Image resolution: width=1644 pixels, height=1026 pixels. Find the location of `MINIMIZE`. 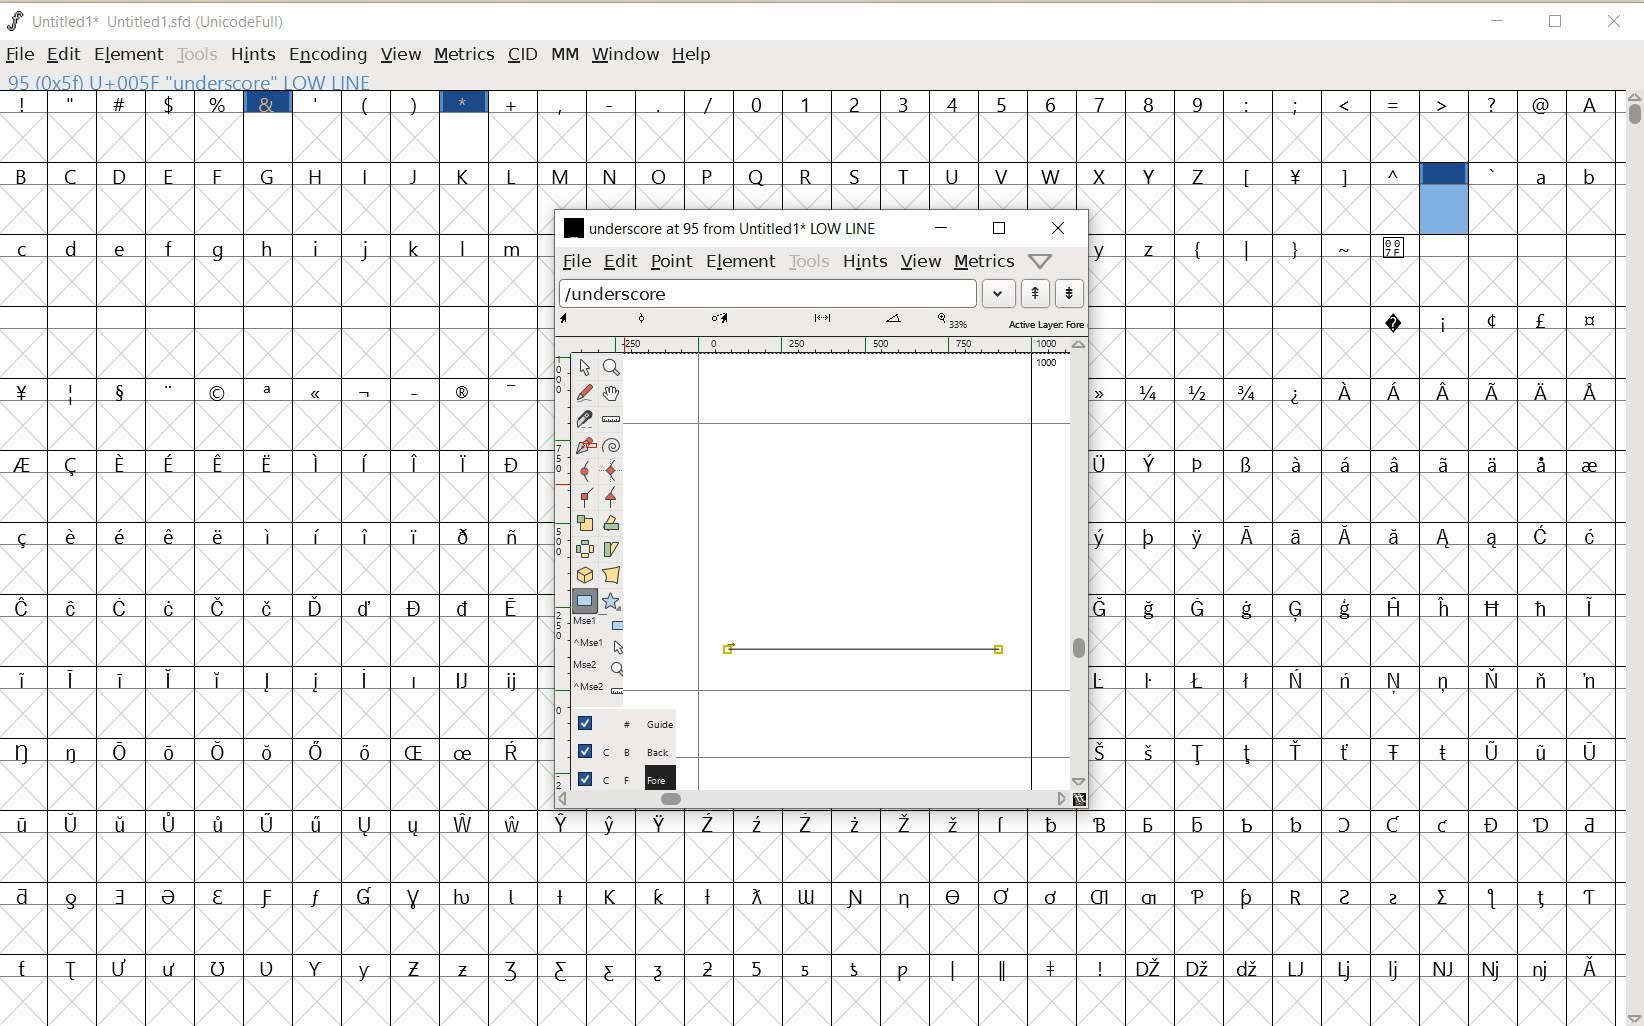

MINIMIZE is located at coordinates (1496, 18).